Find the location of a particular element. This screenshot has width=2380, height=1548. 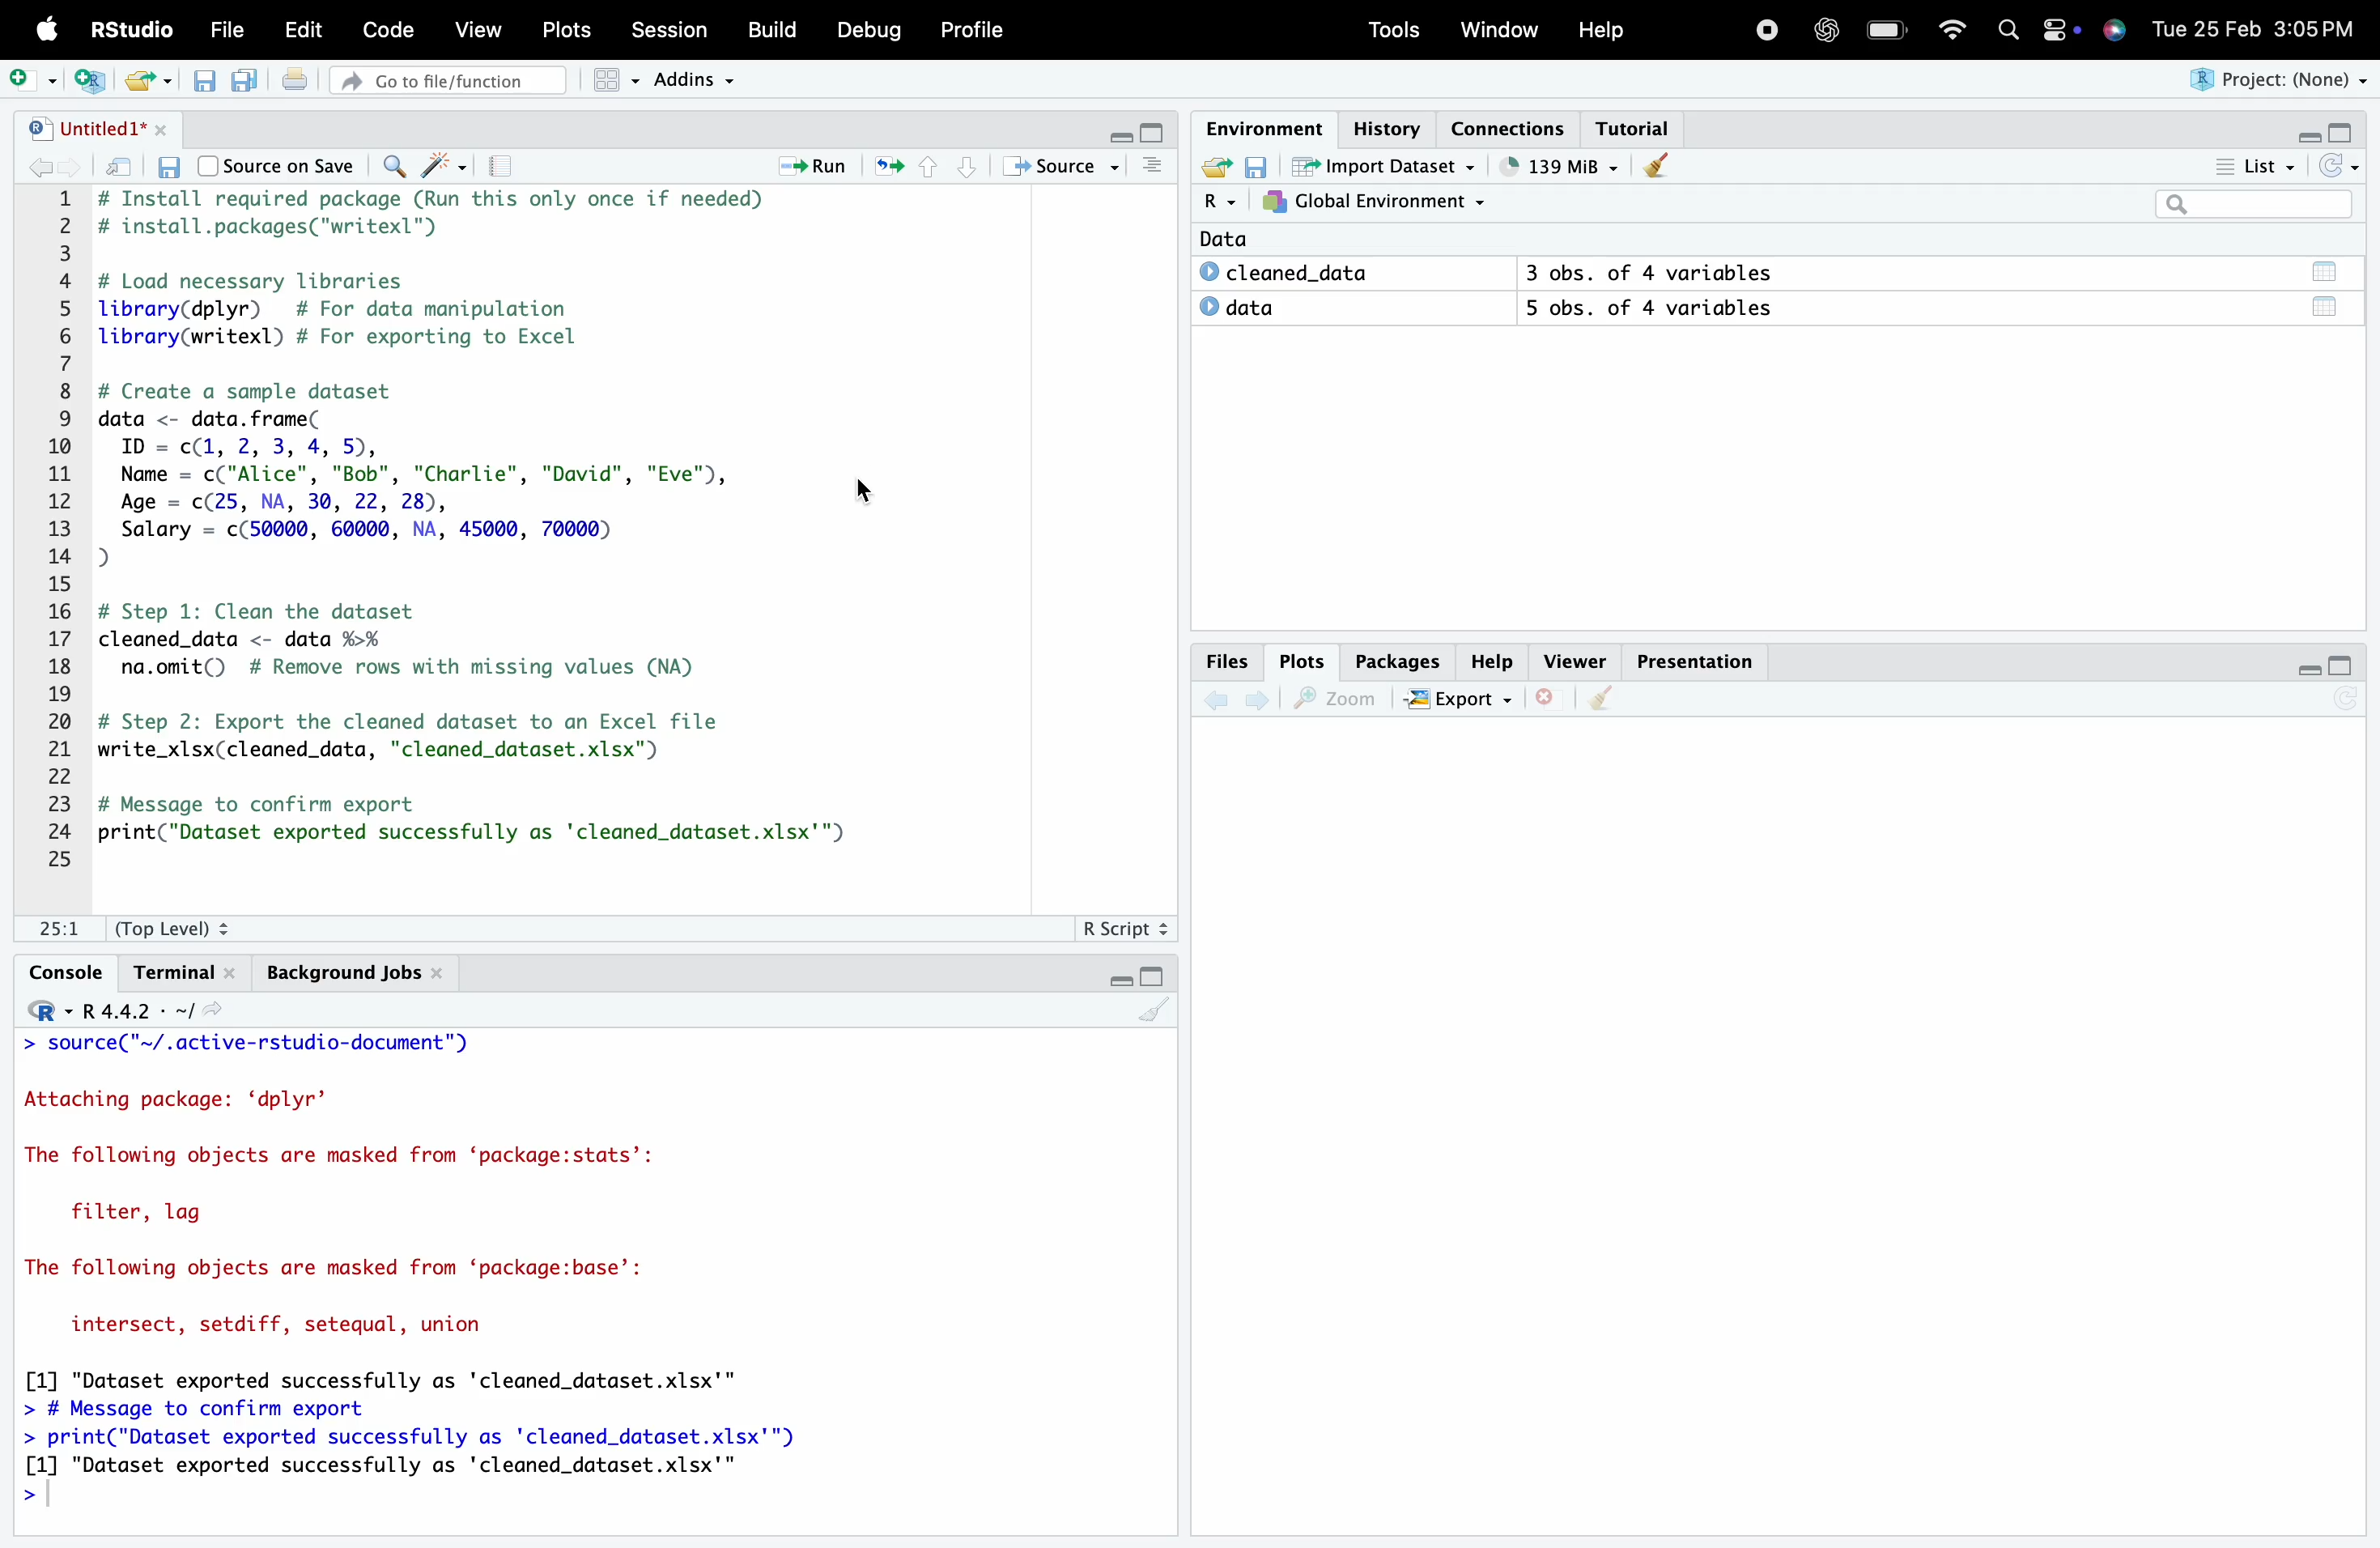

Code Tools is located at coordinates (445, 165).